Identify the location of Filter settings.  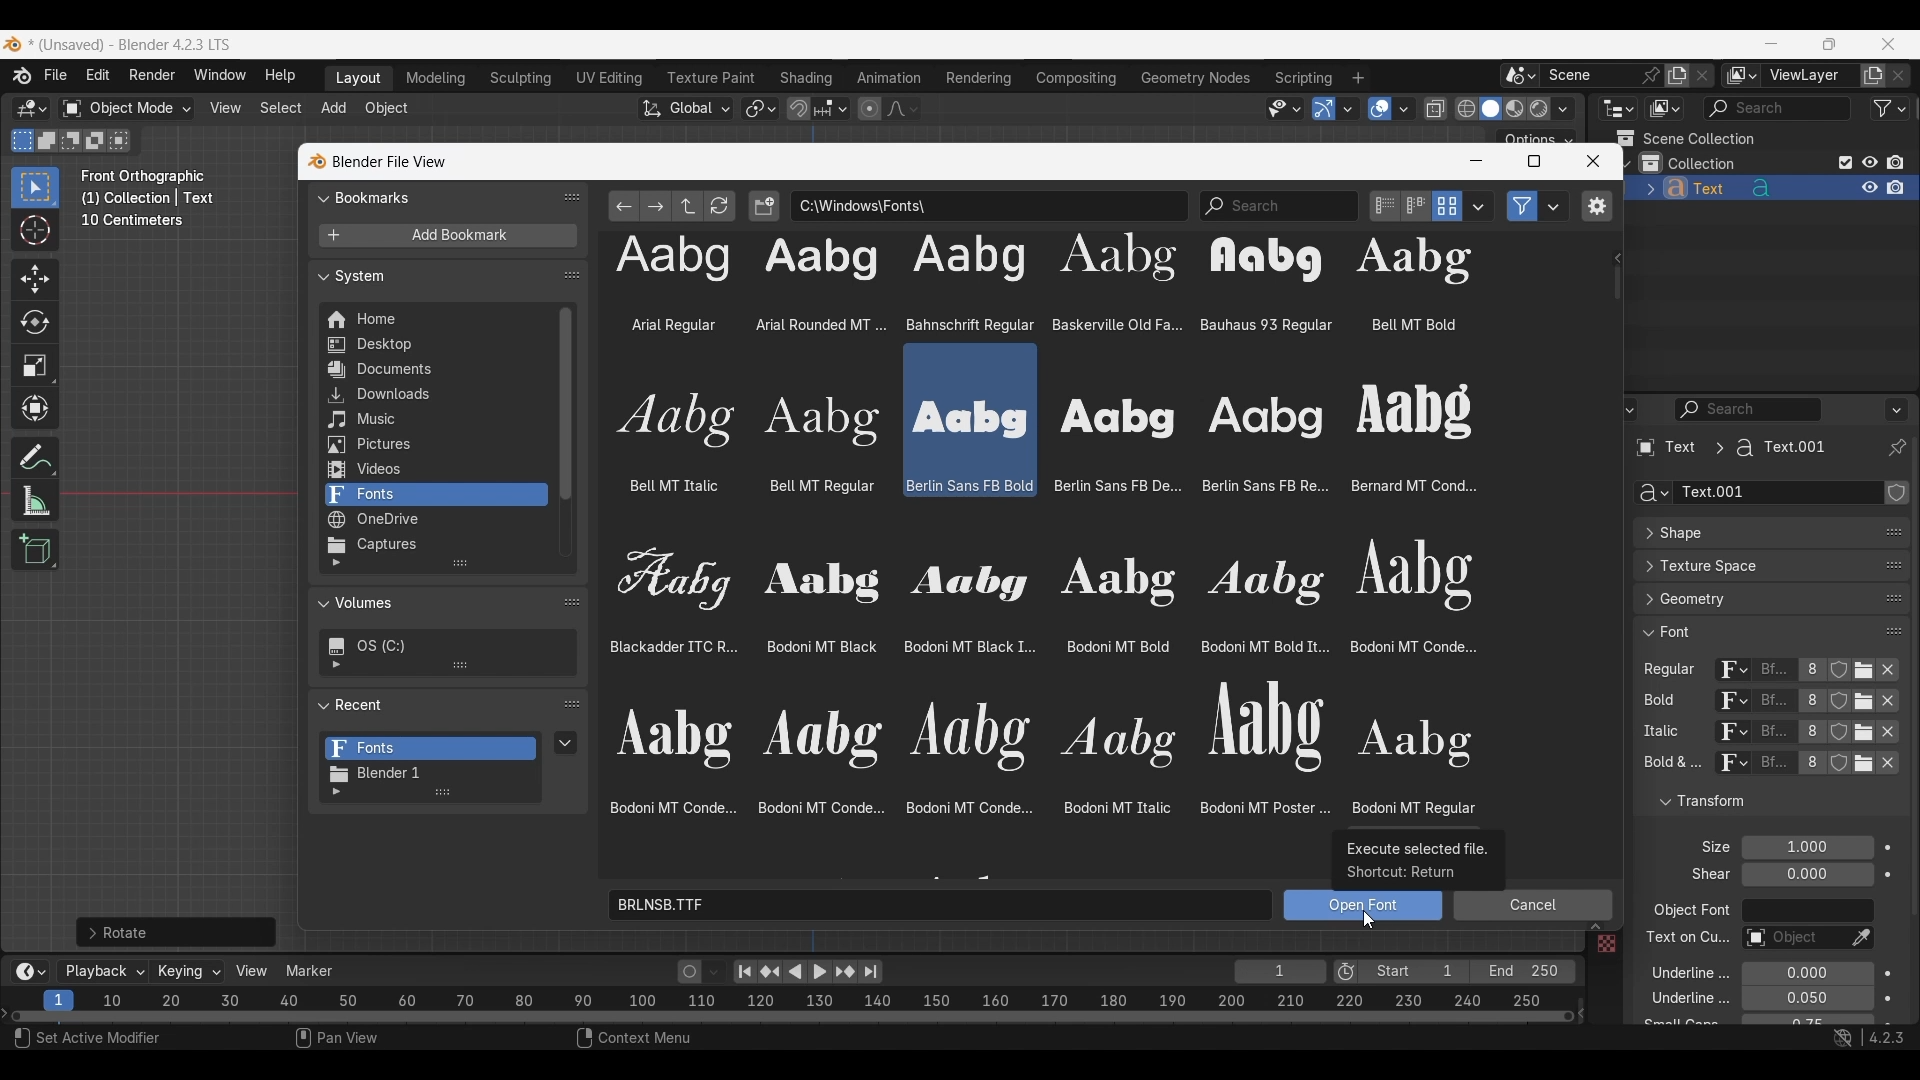
(1554, 206).